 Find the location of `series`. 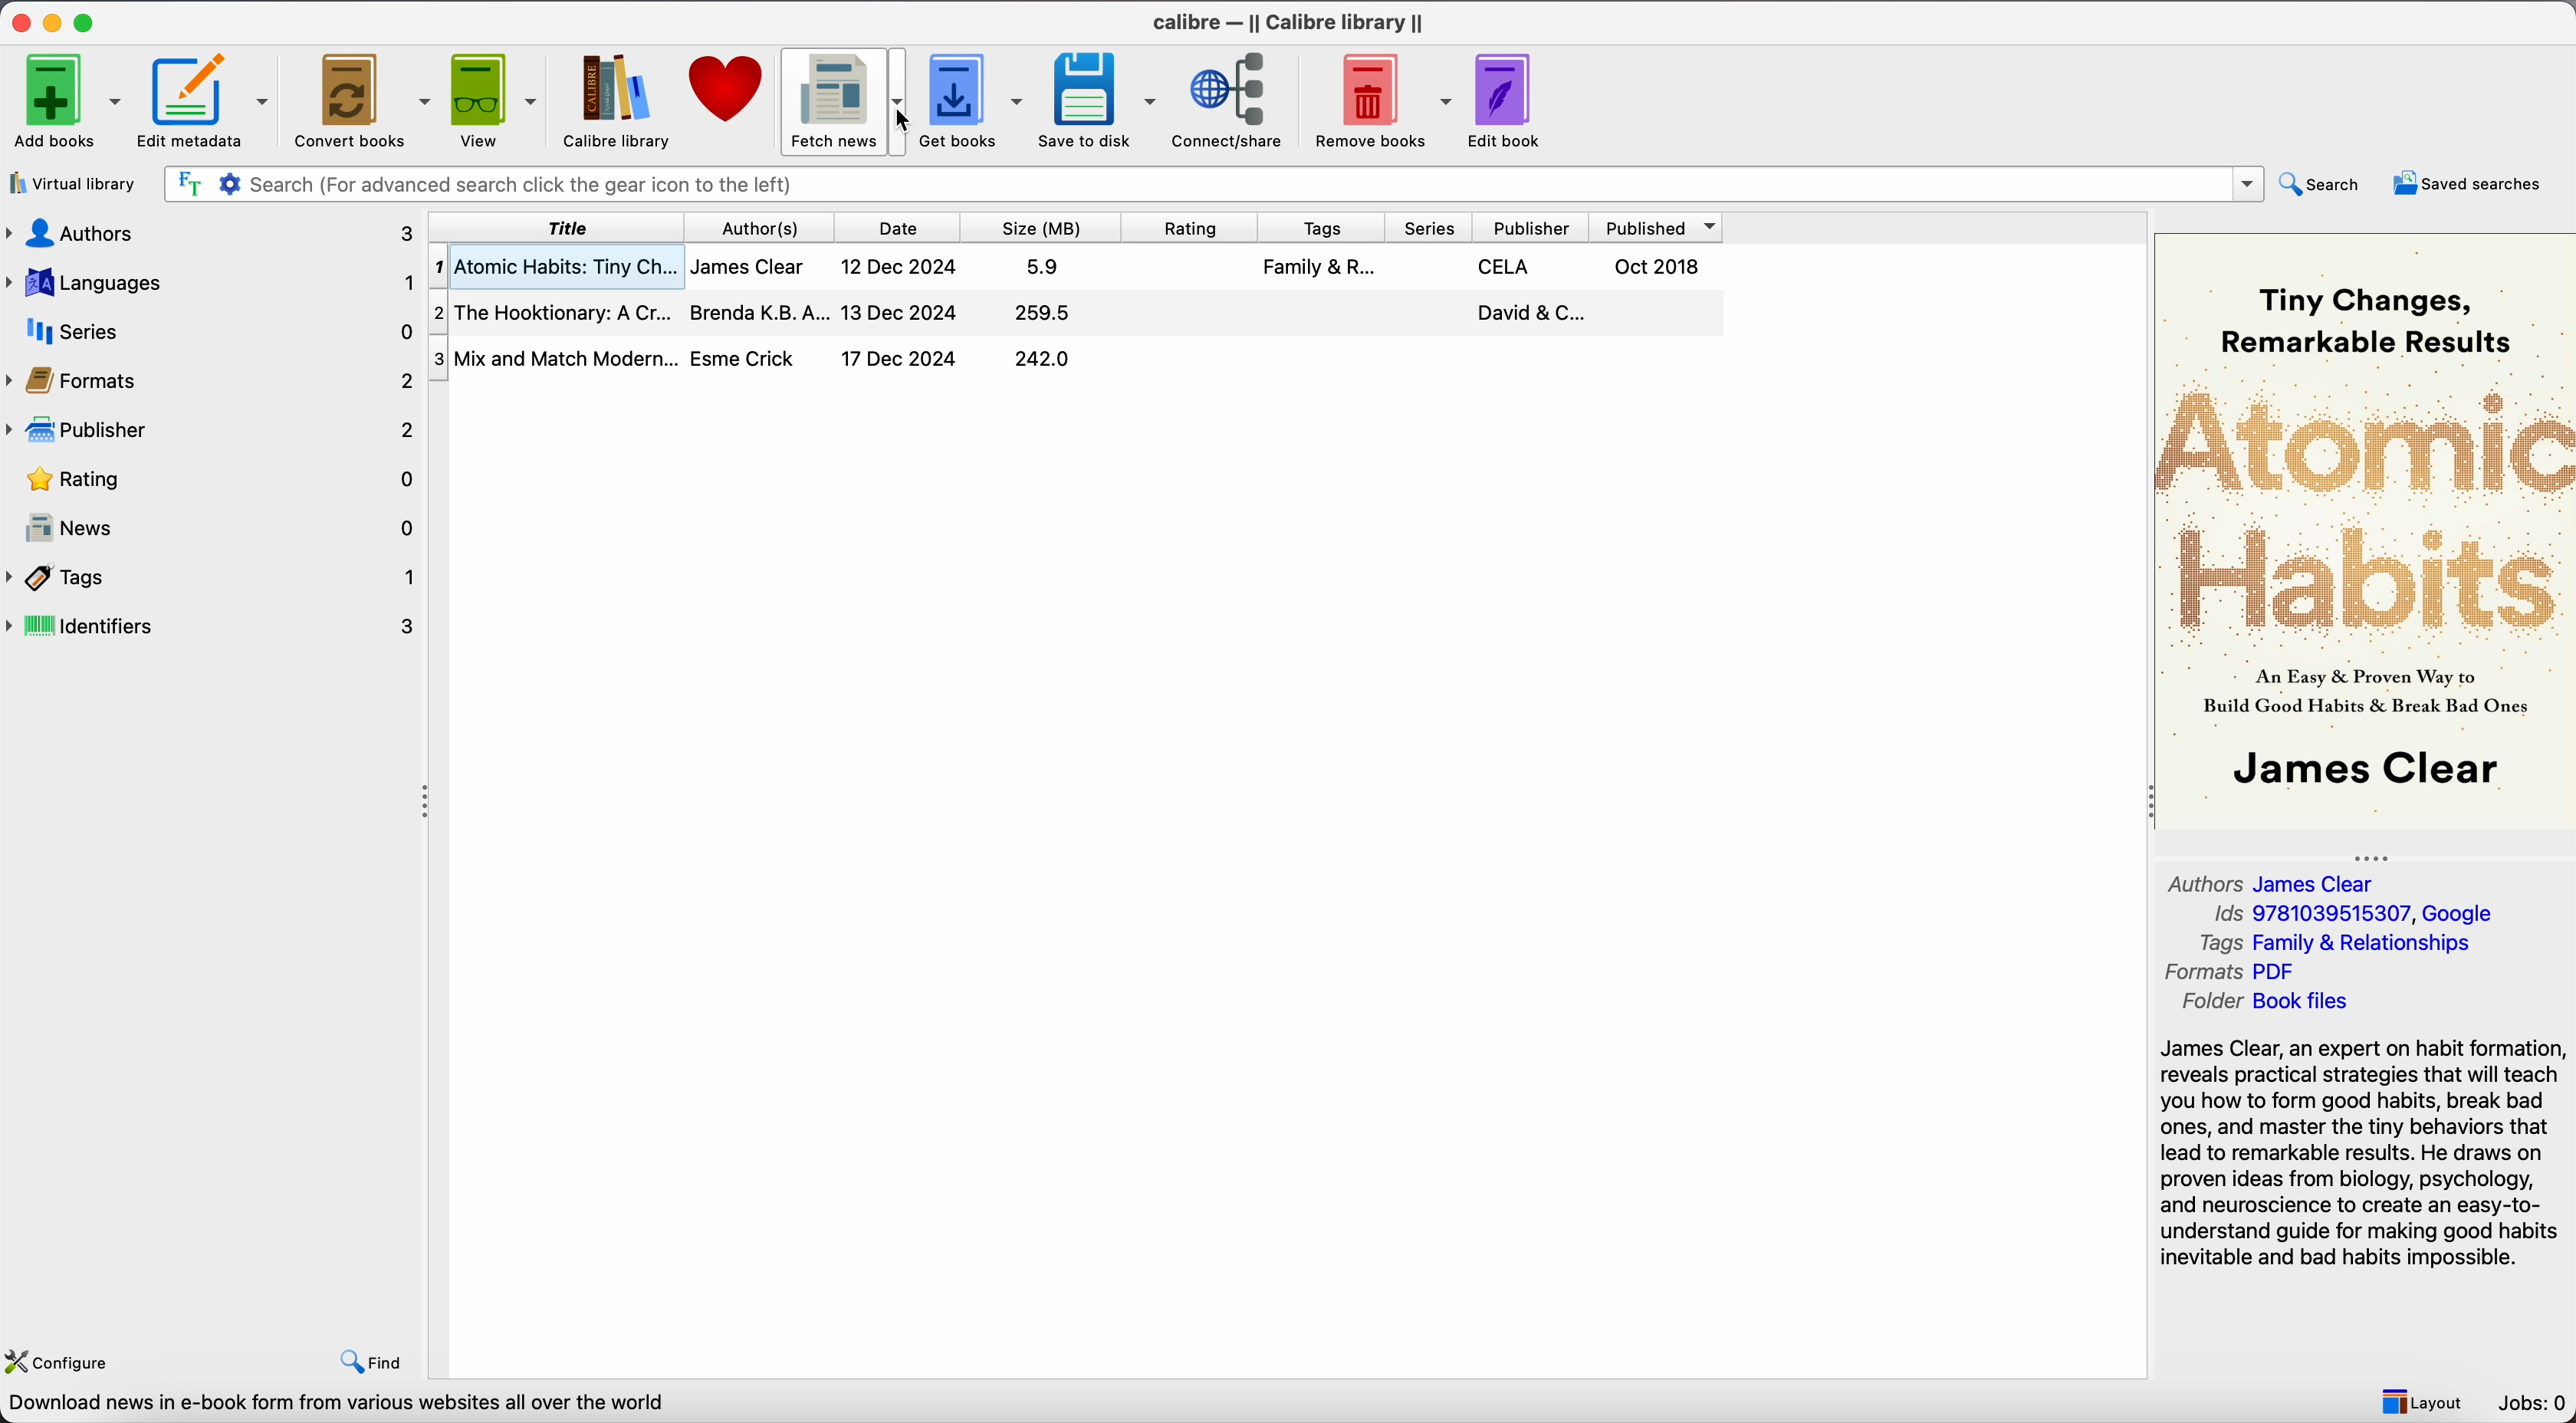

series is located at coordinates (1434, 227).